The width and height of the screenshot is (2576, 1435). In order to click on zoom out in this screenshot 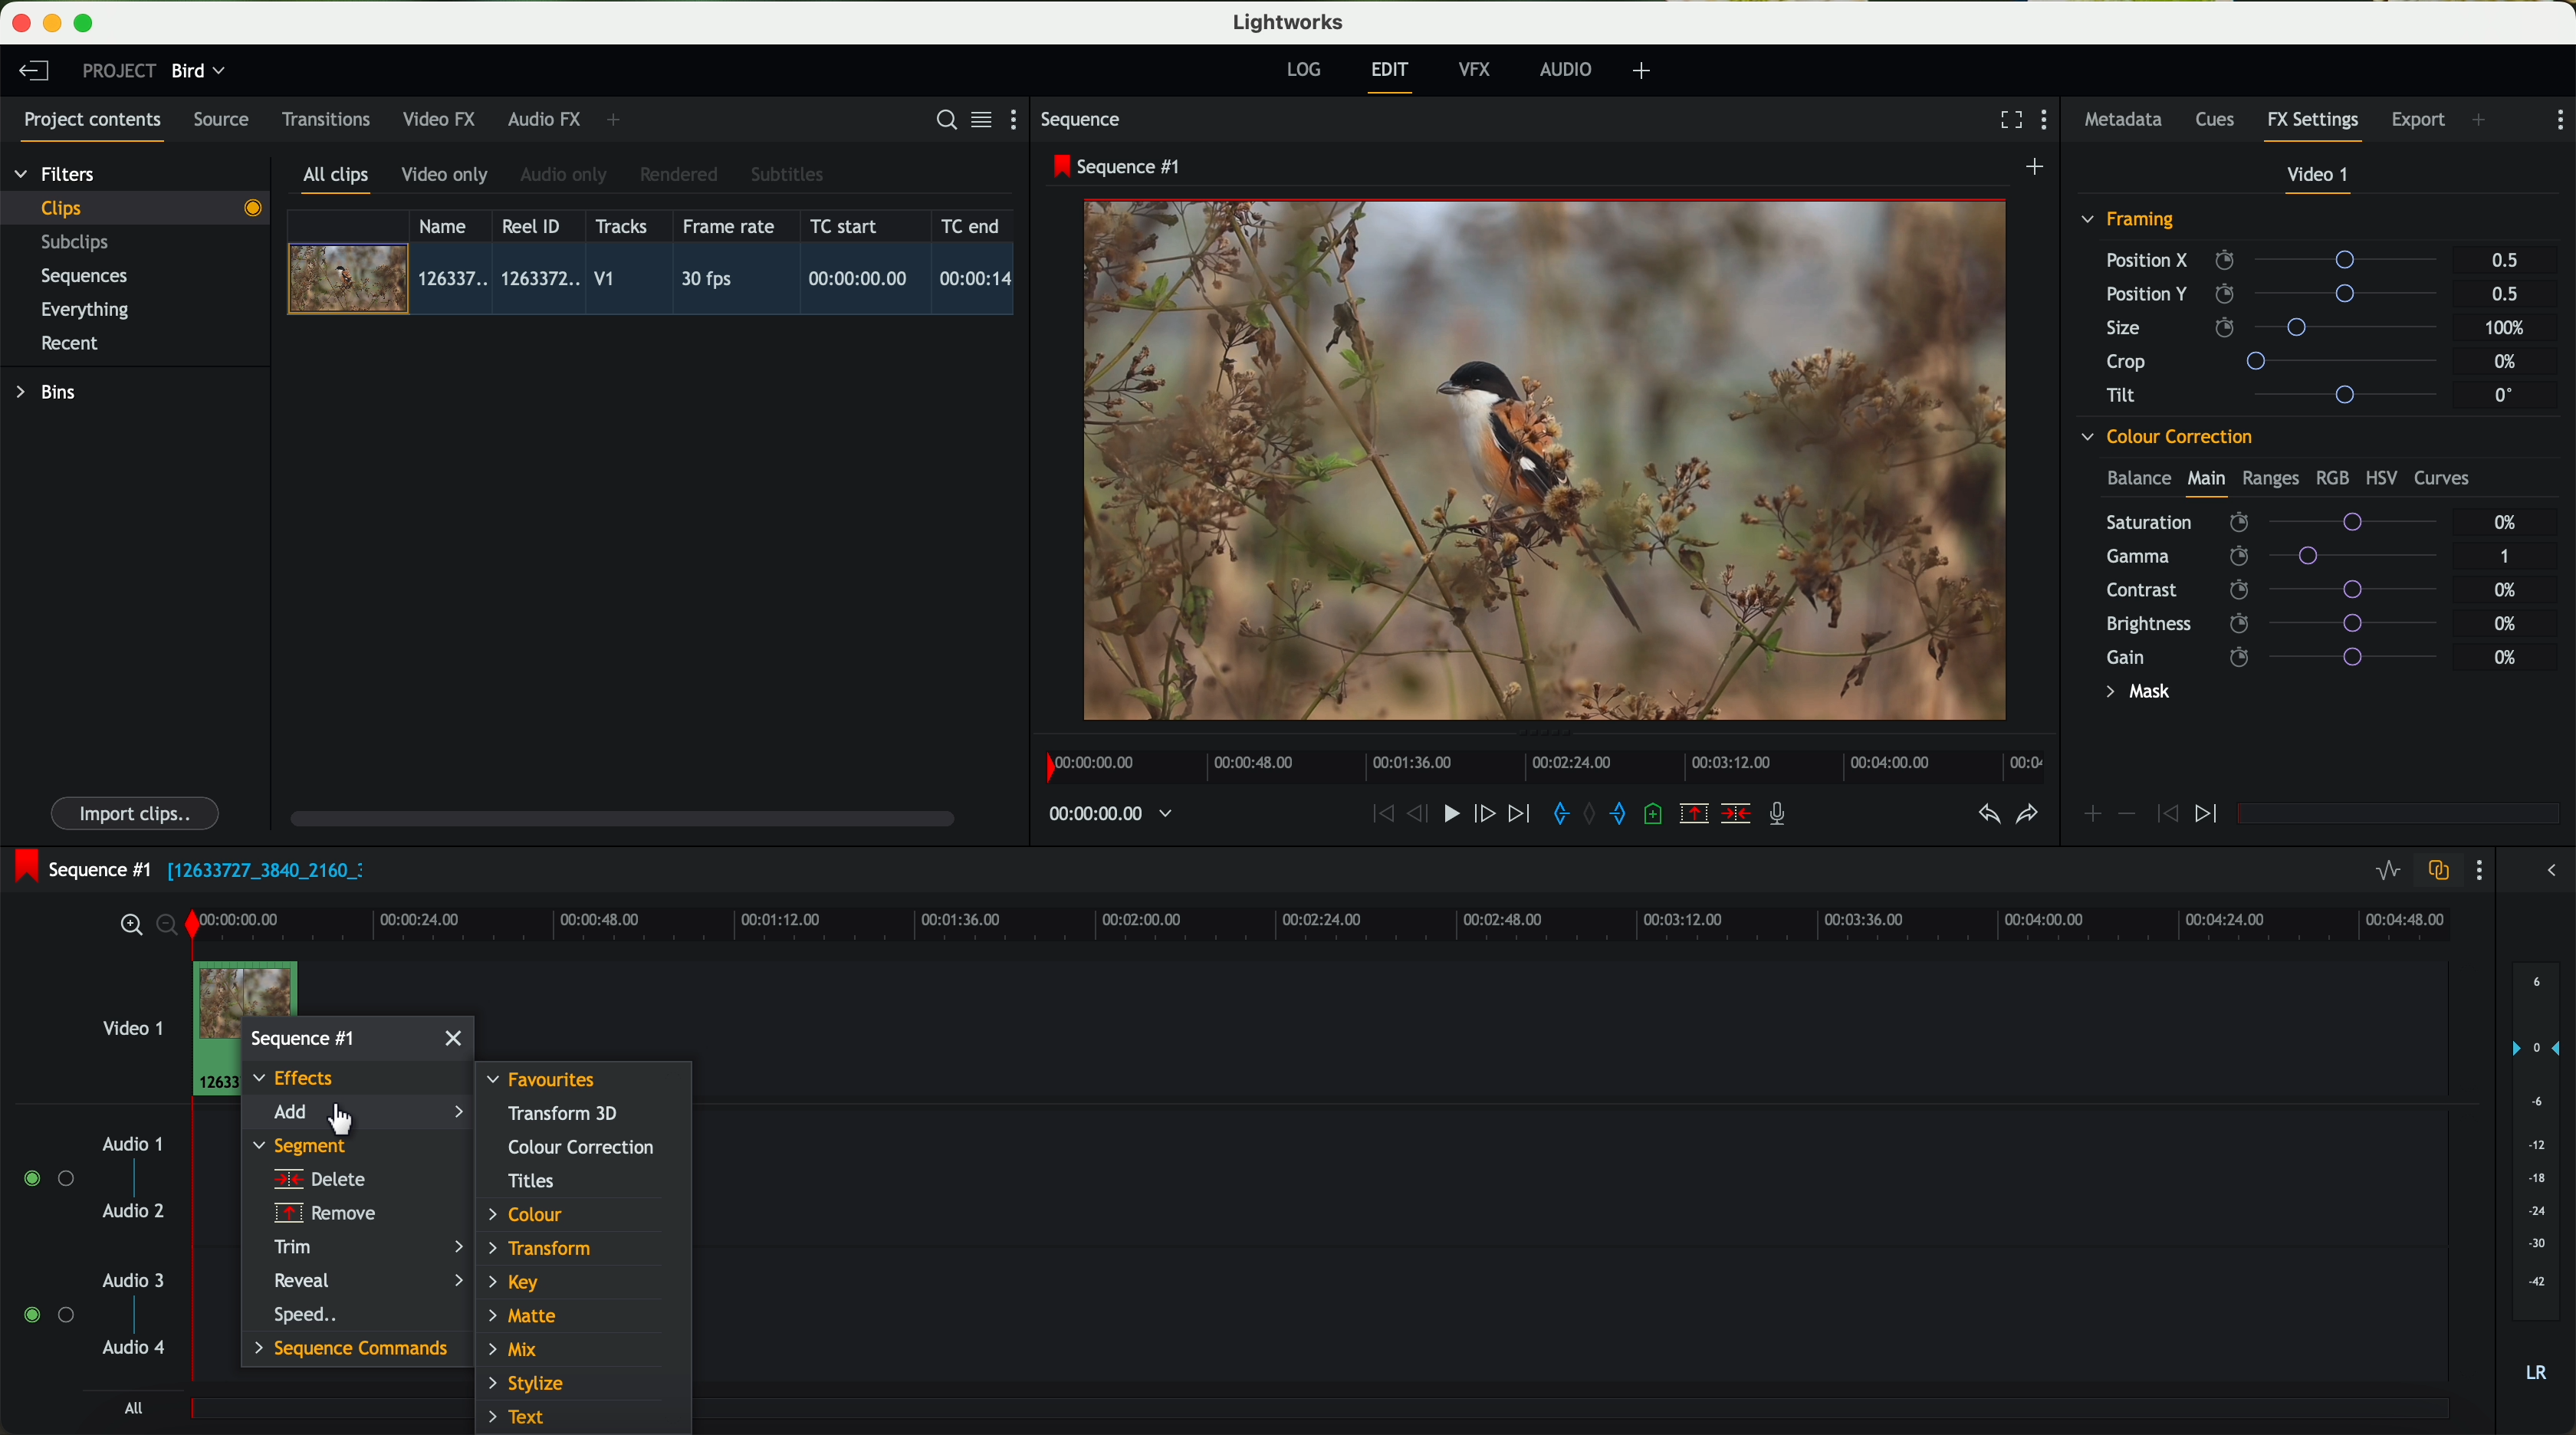, I will do `click(169, 928)`.